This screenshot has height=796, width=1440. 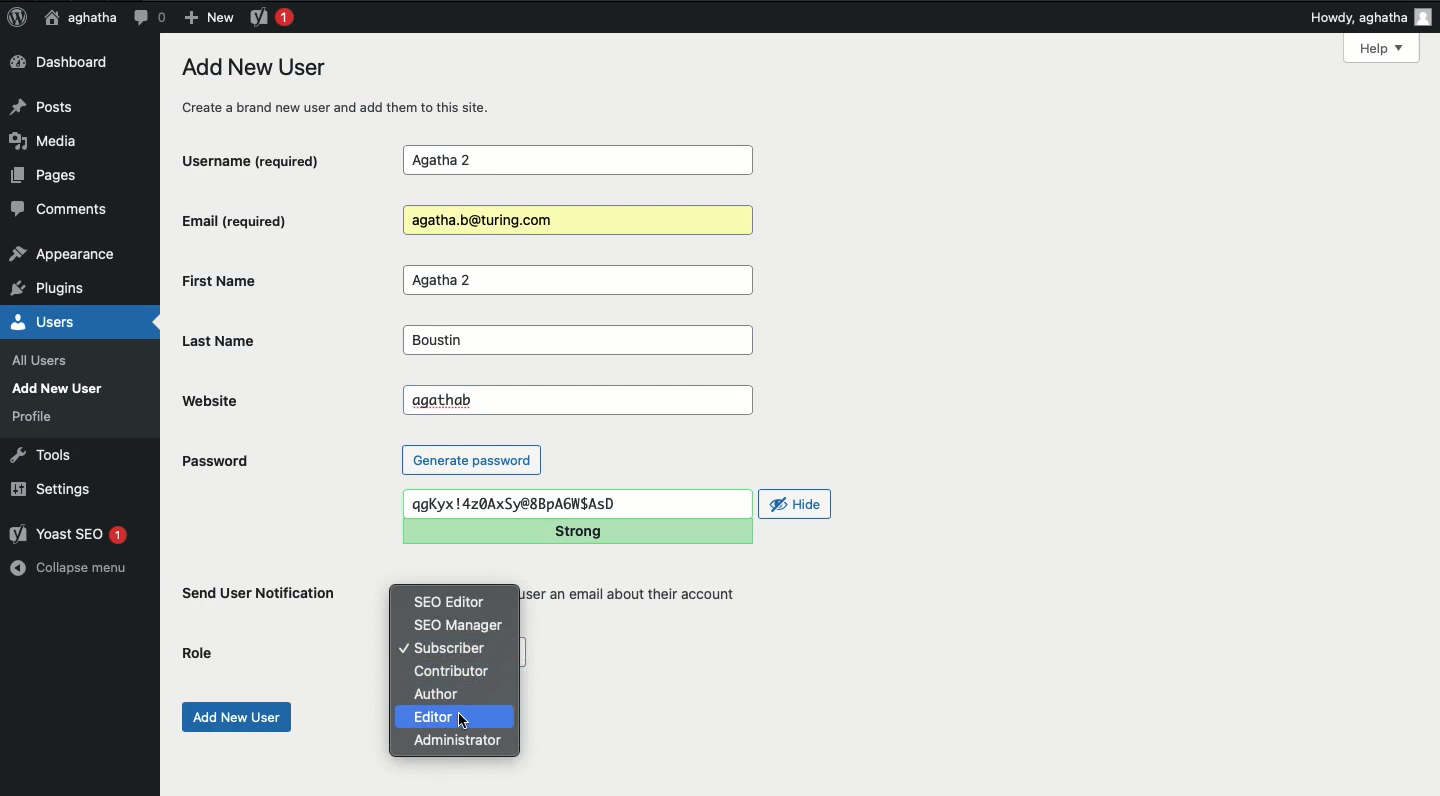 What do you see at coordinates (61, 212) in the screenshot?
I see `Comments` at bounding box center [61, 212].